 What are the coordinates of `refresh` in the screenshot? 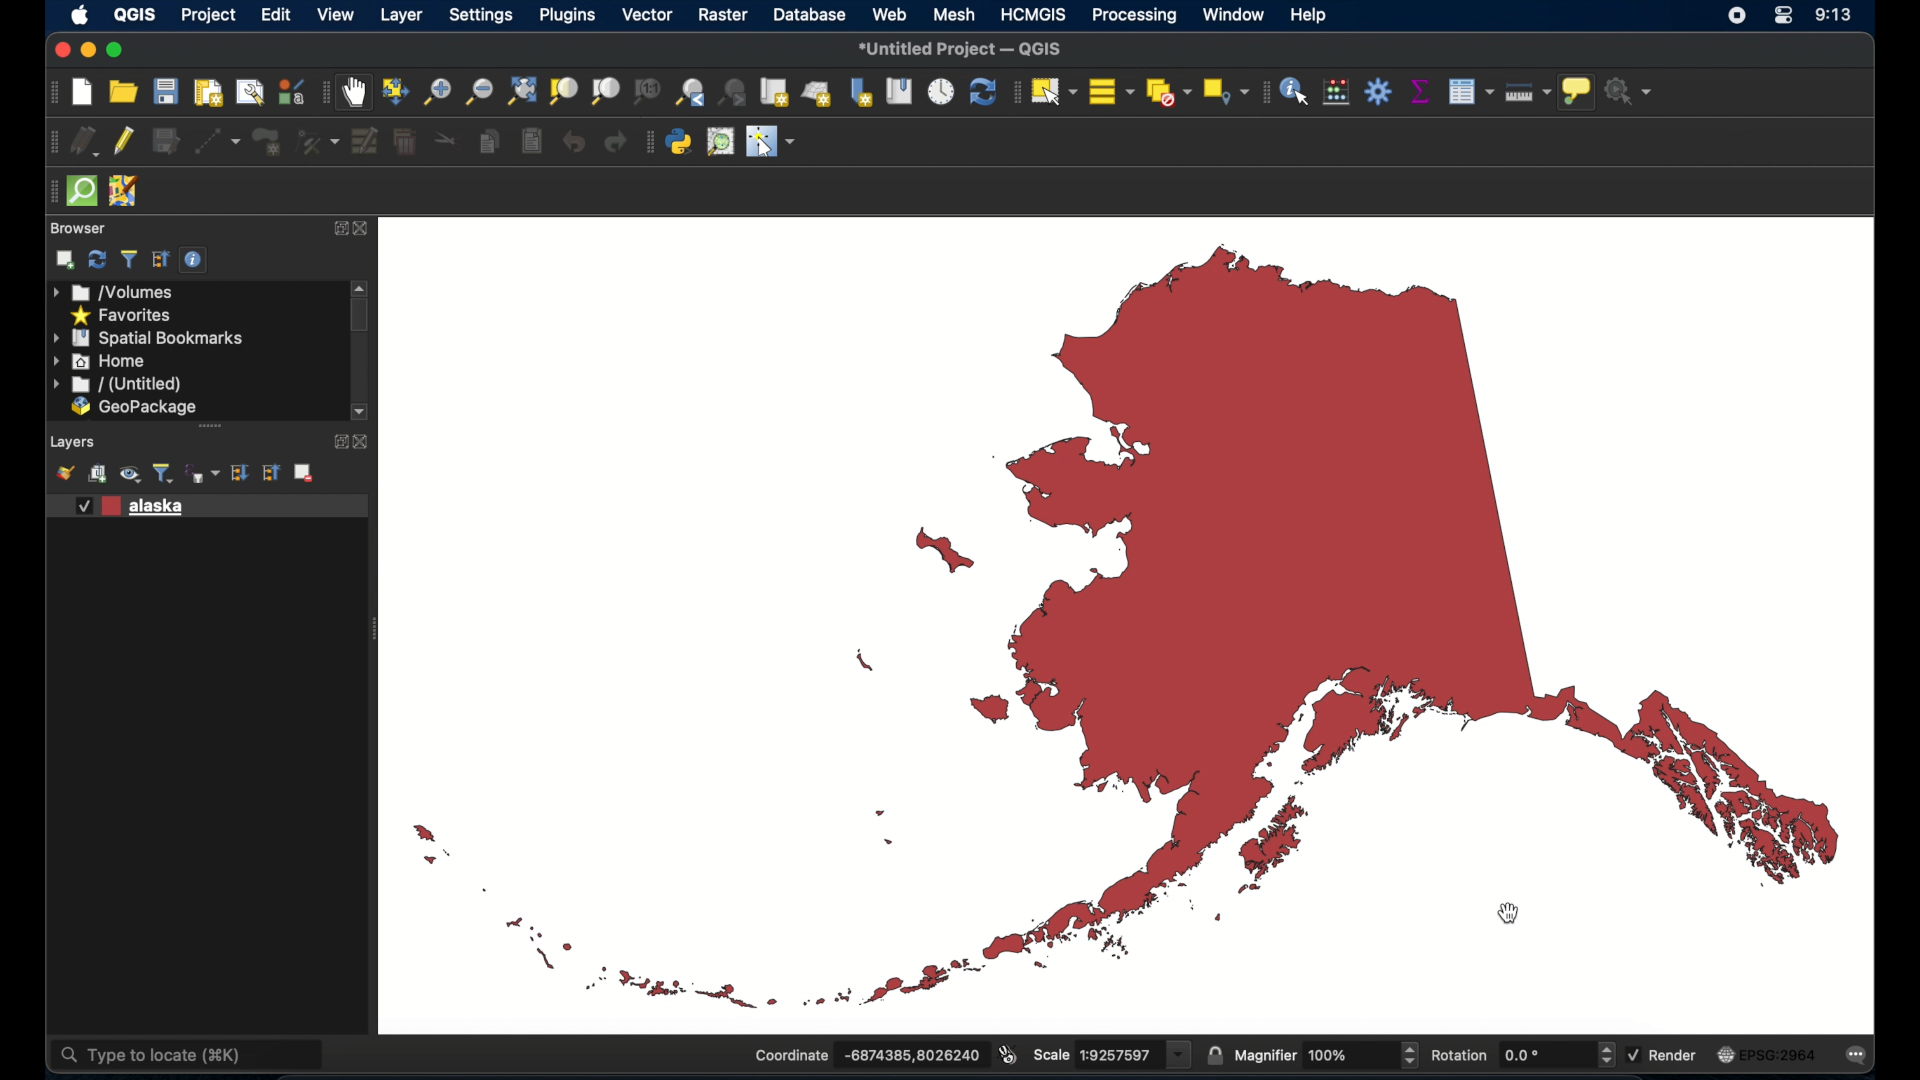 It's located at (97, 260).